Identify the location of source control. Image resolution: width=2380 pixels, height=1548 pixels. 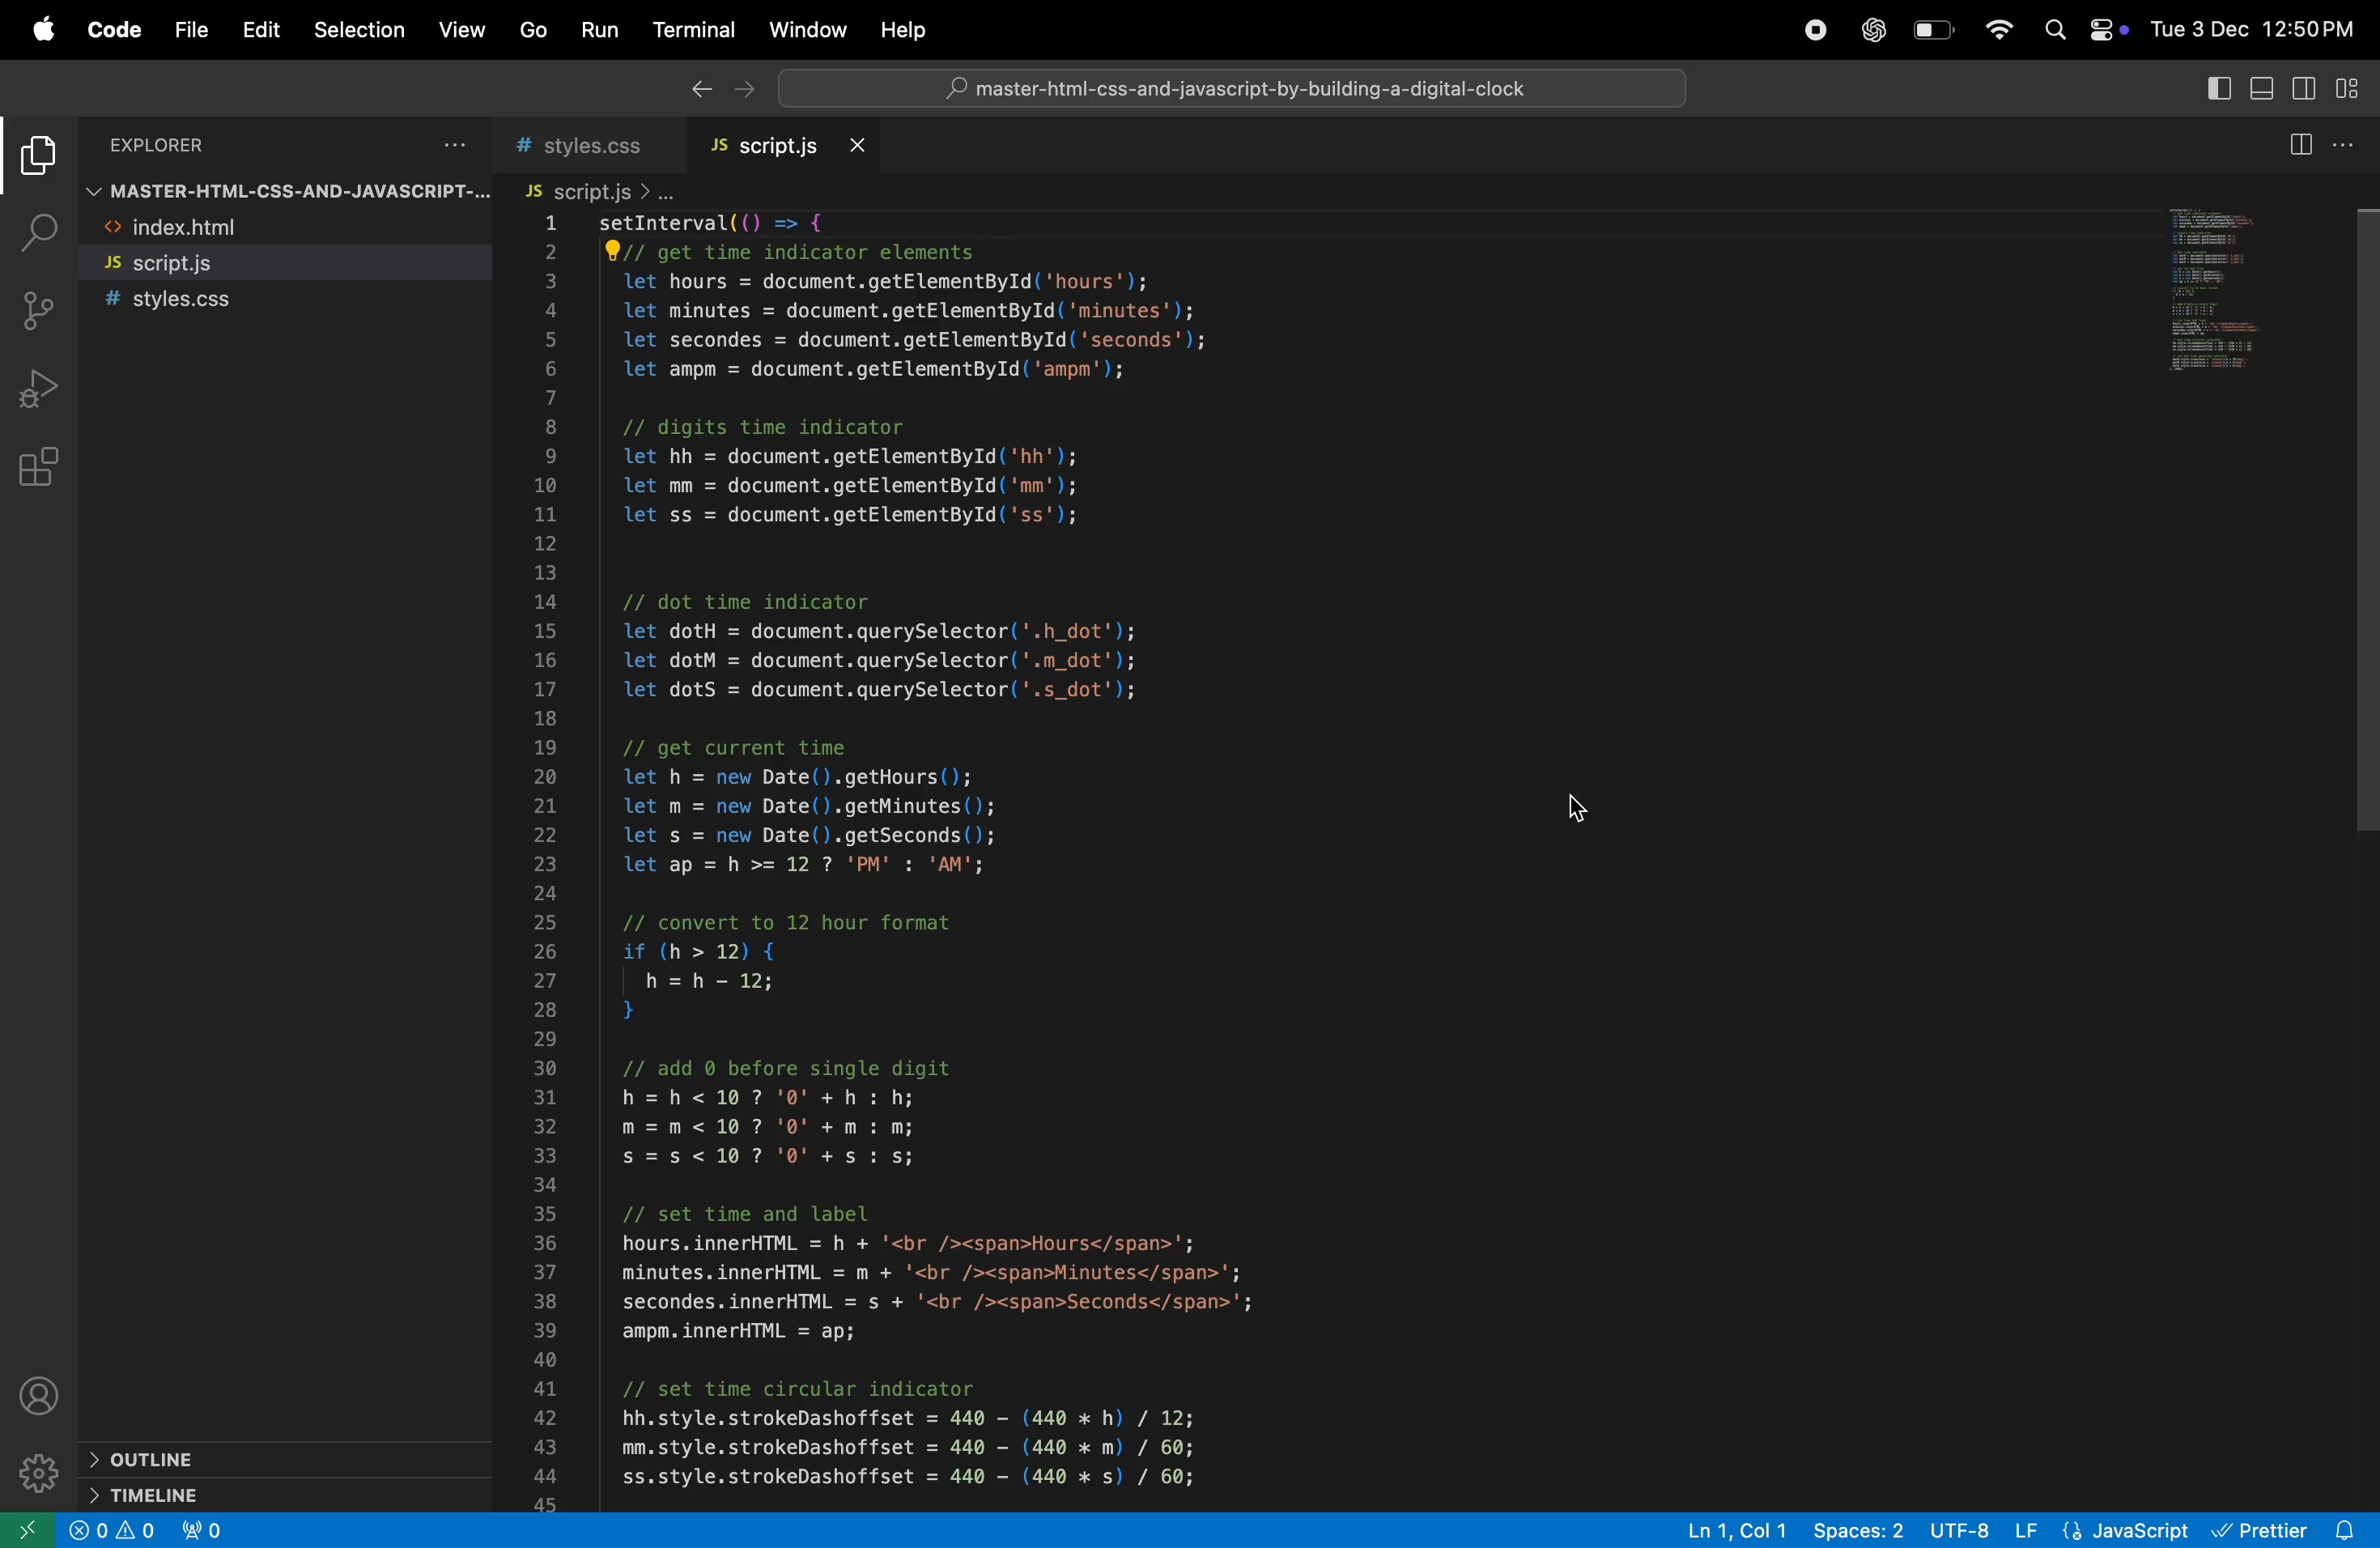
(41, 314).